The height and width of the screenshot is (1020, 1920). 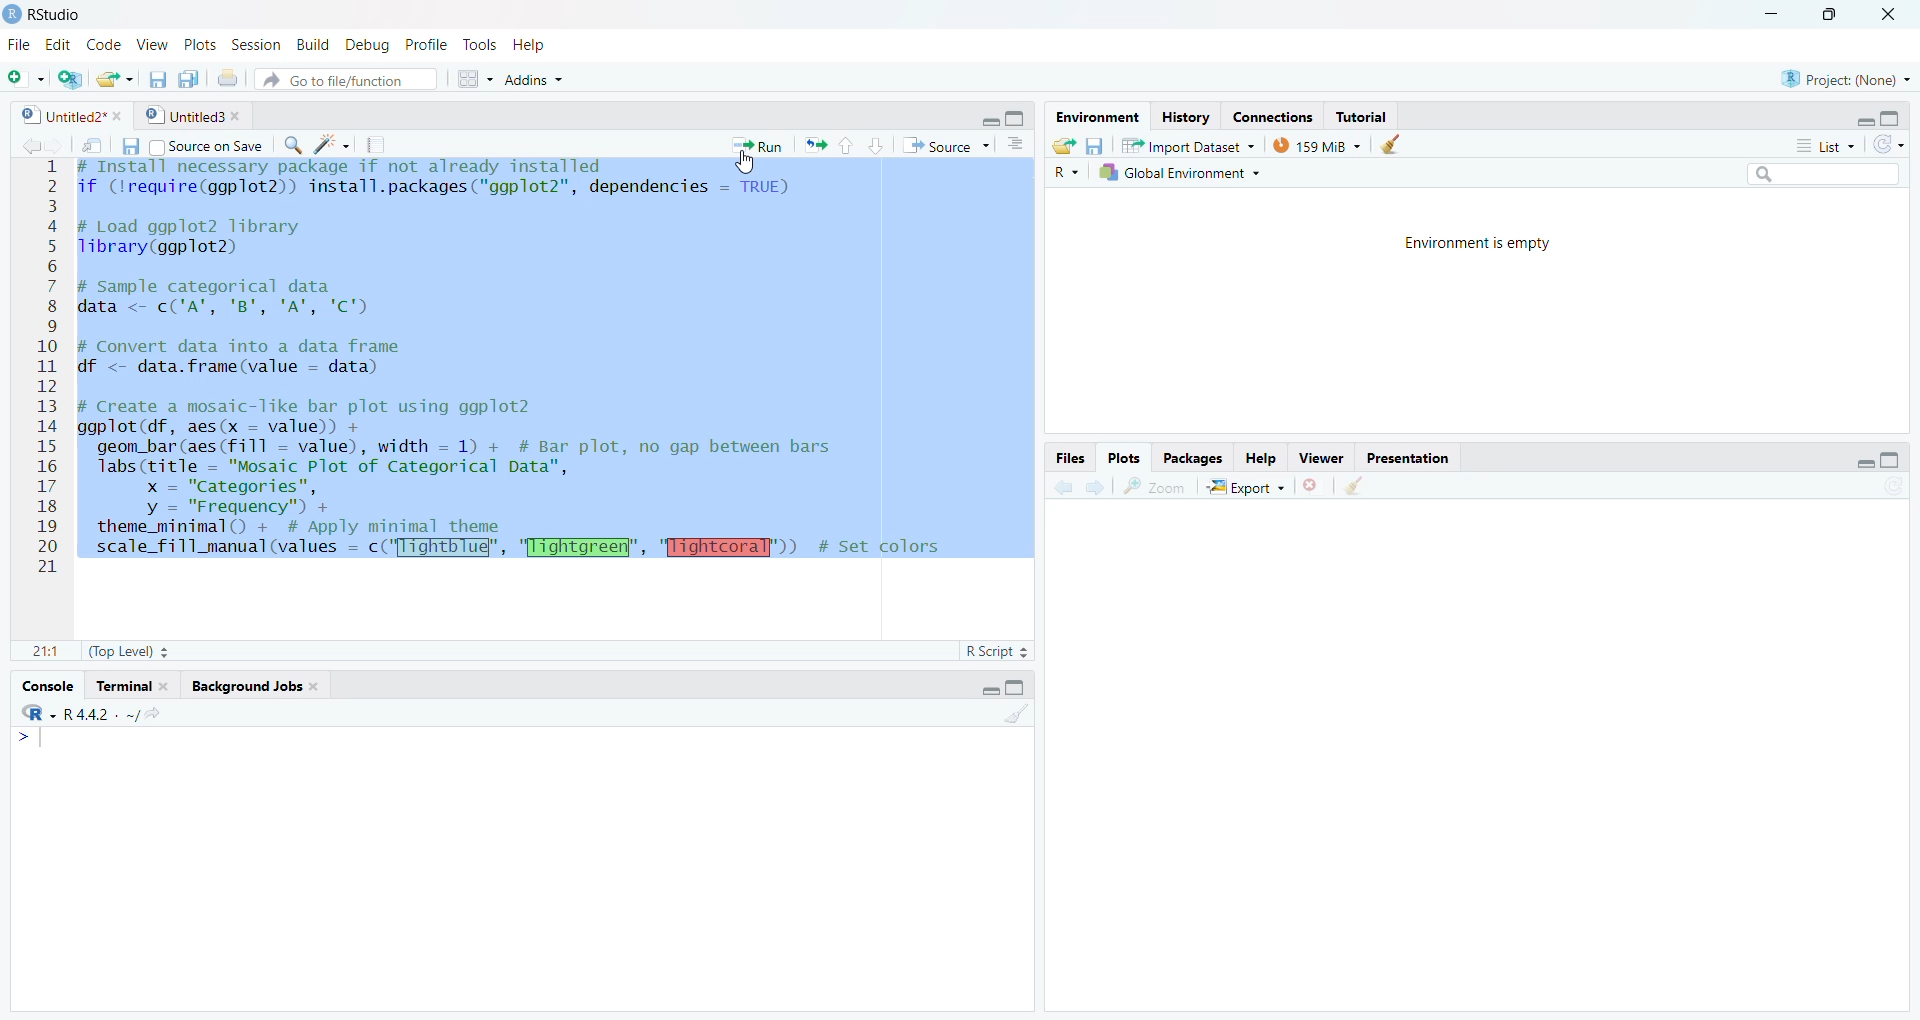 What do you see at coordinates (1066, 146) in the screenshot?
I see `Open folder` at bounding box center [1066, 146].